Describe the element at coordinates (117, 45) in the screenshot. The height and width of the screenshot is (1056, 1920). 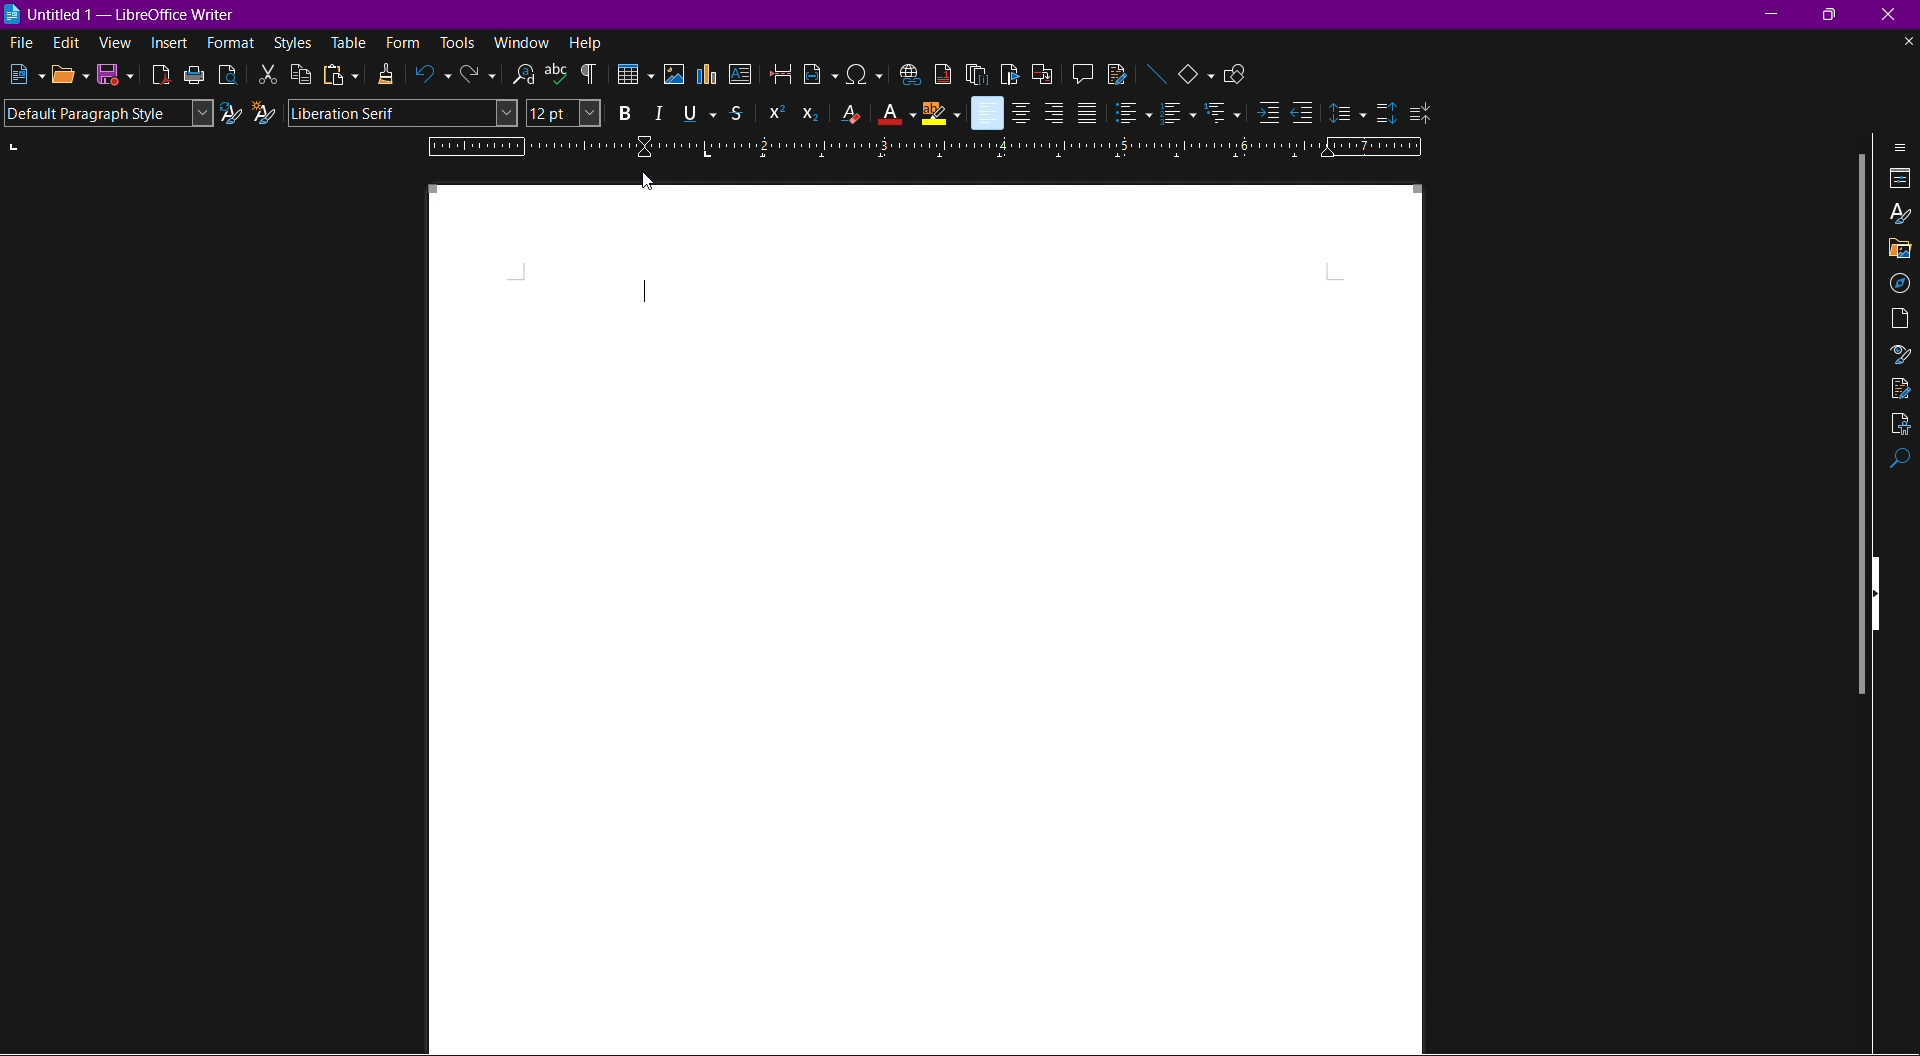
I see `view` at that location.